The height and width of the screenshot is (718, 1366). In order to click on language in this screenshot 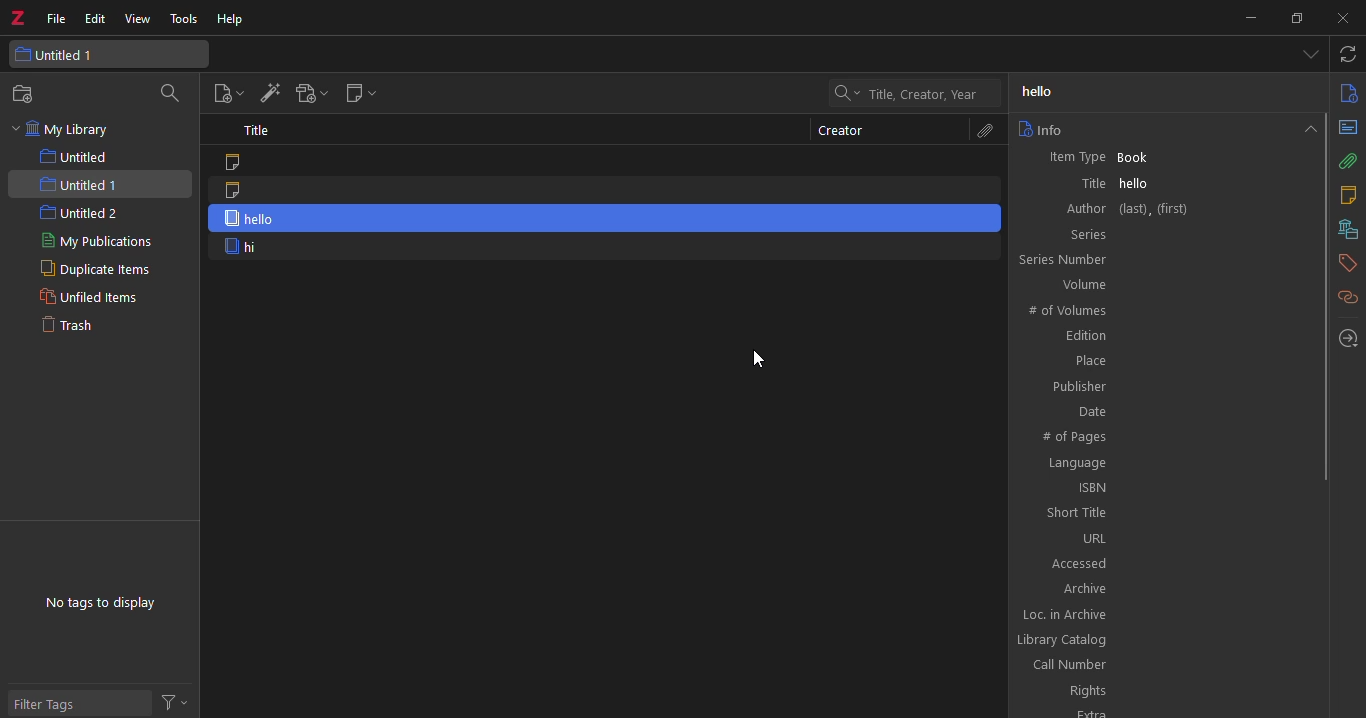, I will do `click(1164, 463)`.